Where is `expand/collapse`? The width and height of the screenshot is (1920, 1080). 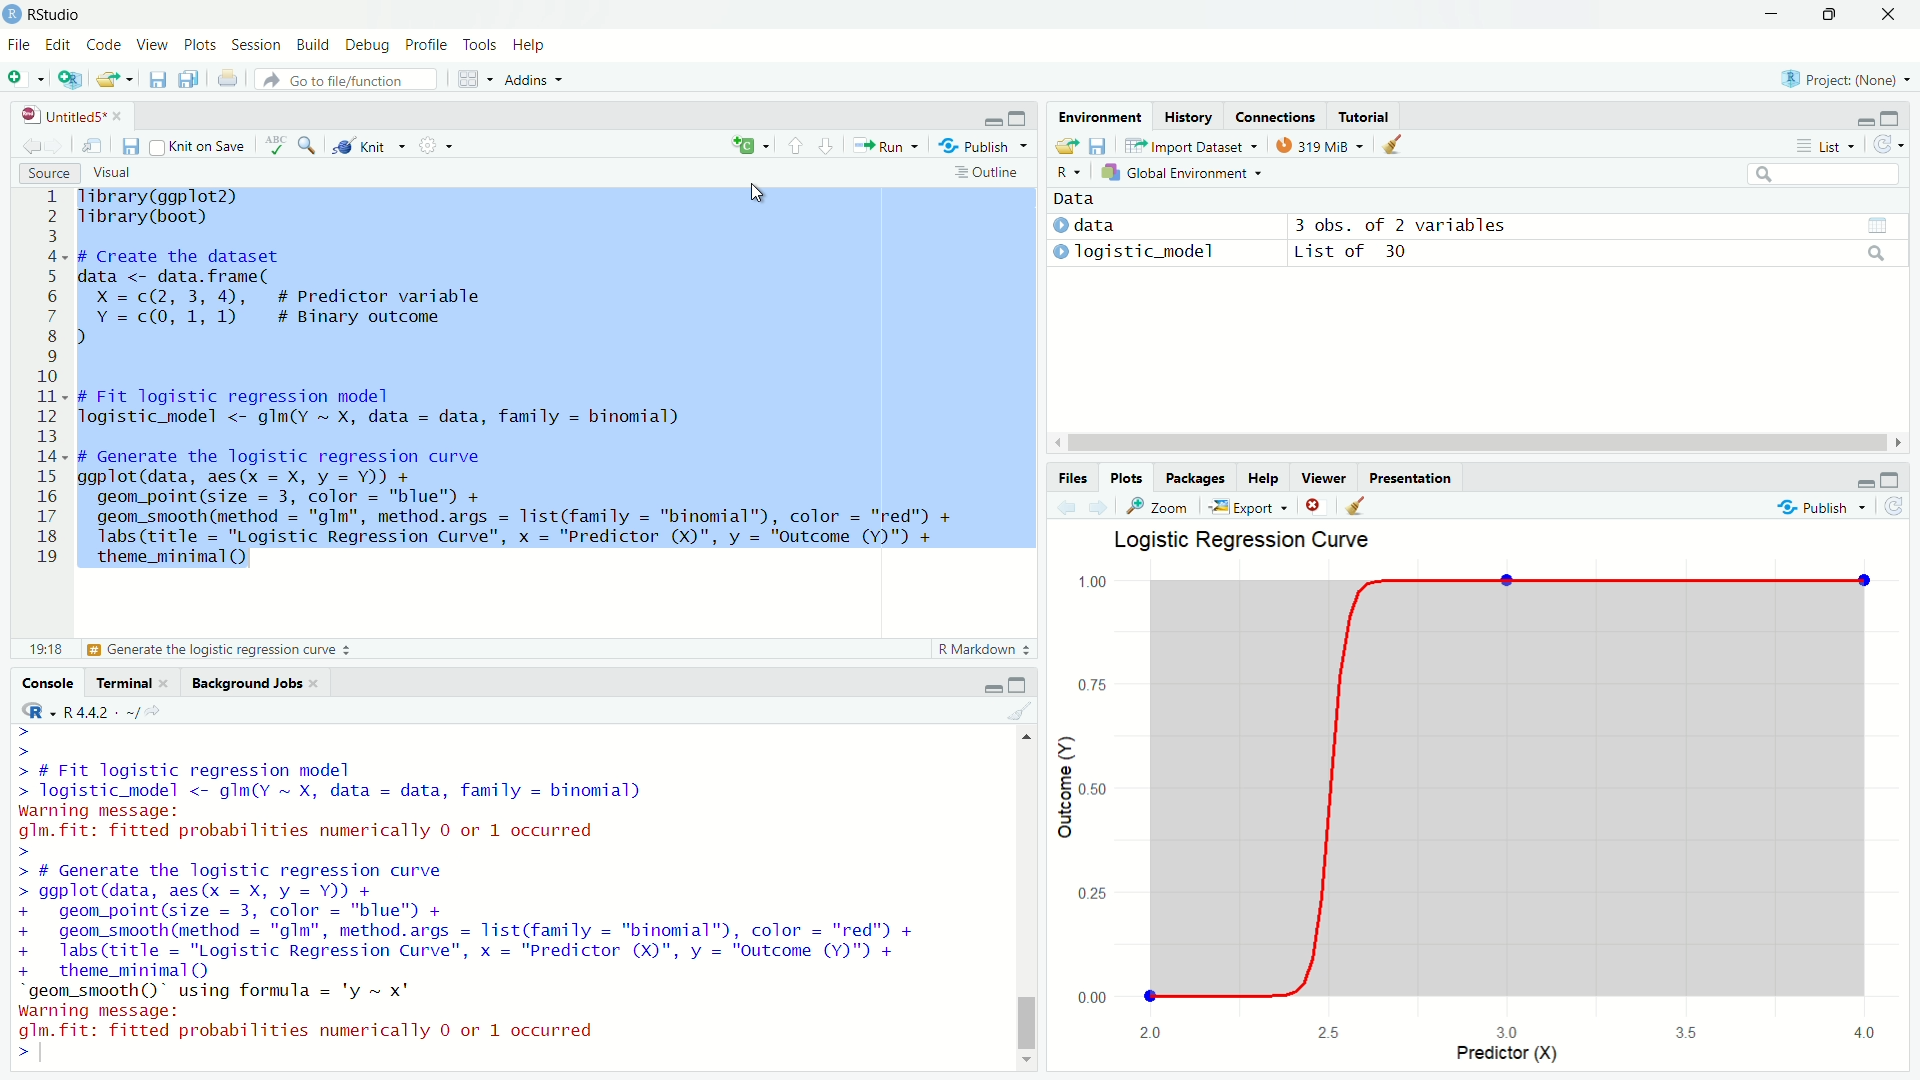 expand/collapse is located at coordinates (1059, 252).